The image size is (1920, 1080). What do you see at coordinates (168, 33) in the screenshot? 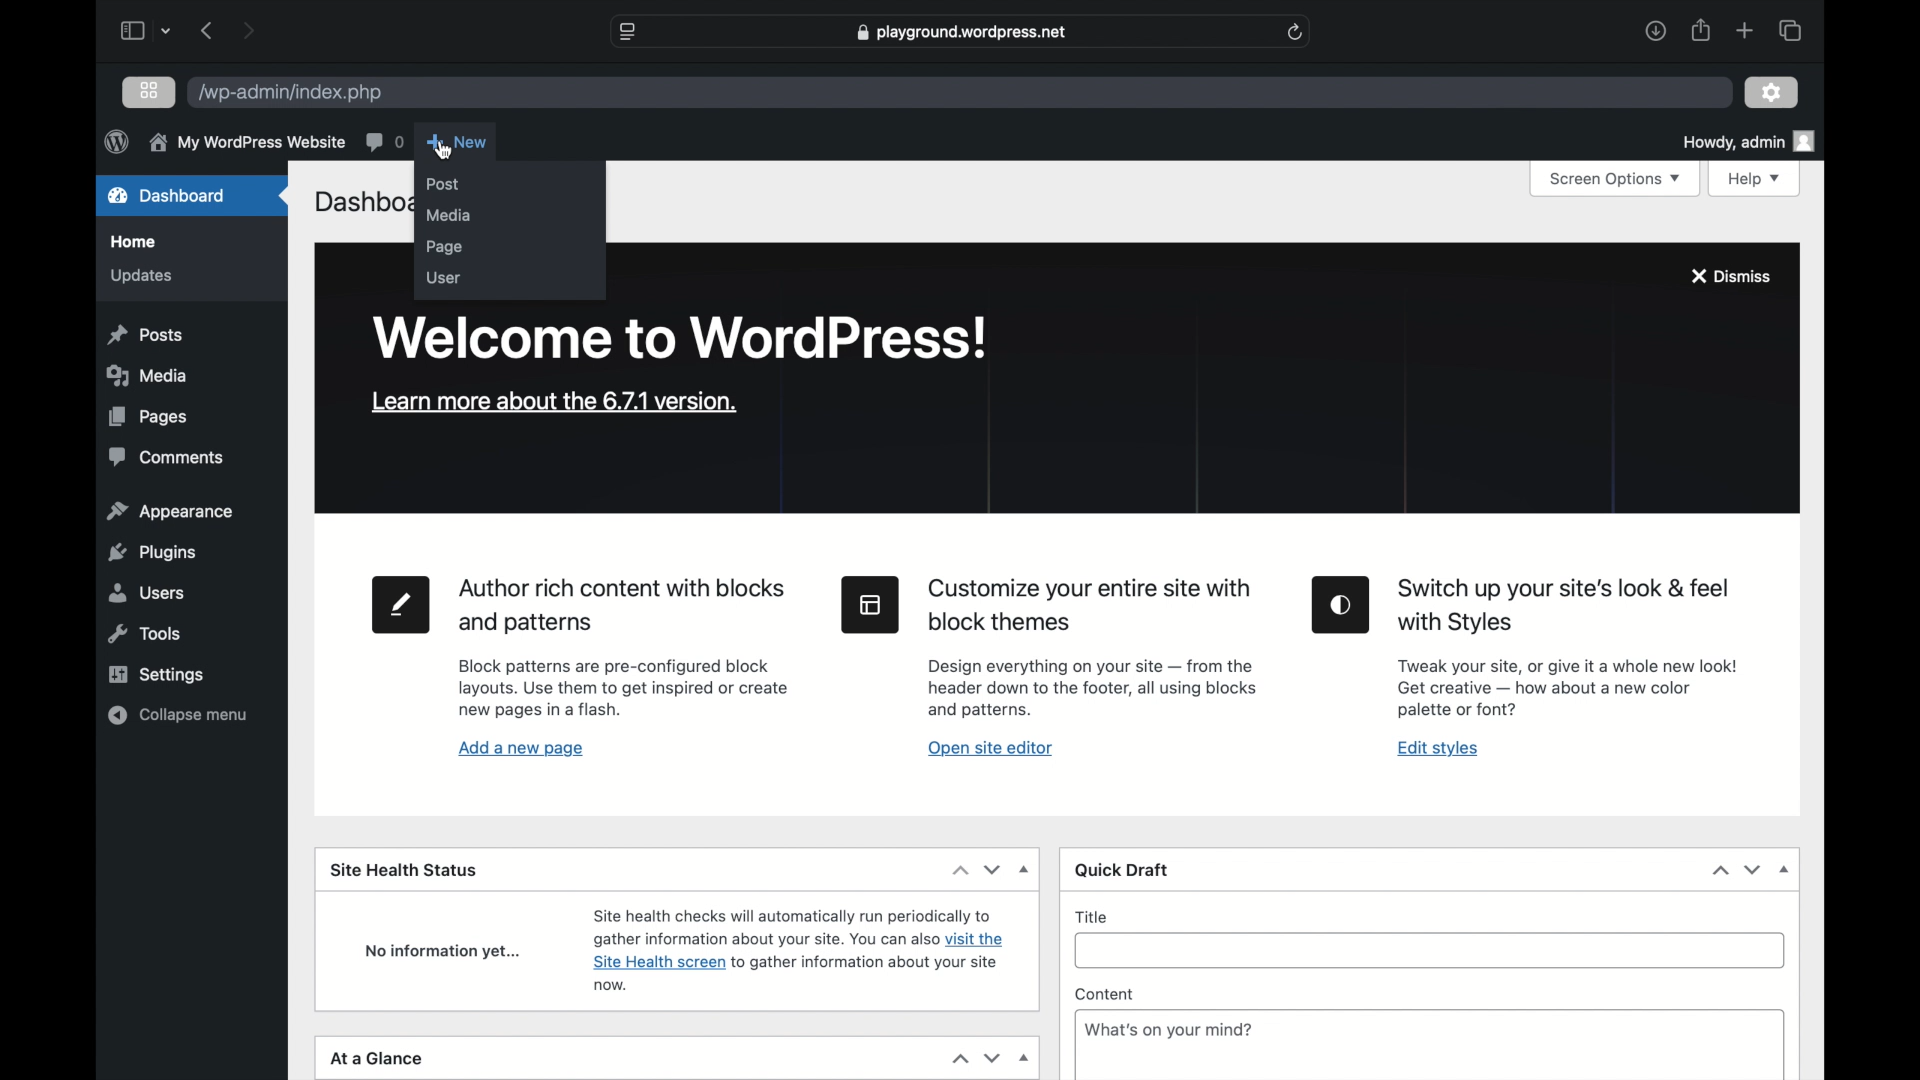
I see `dropdown` at bounding box center [168, 33].